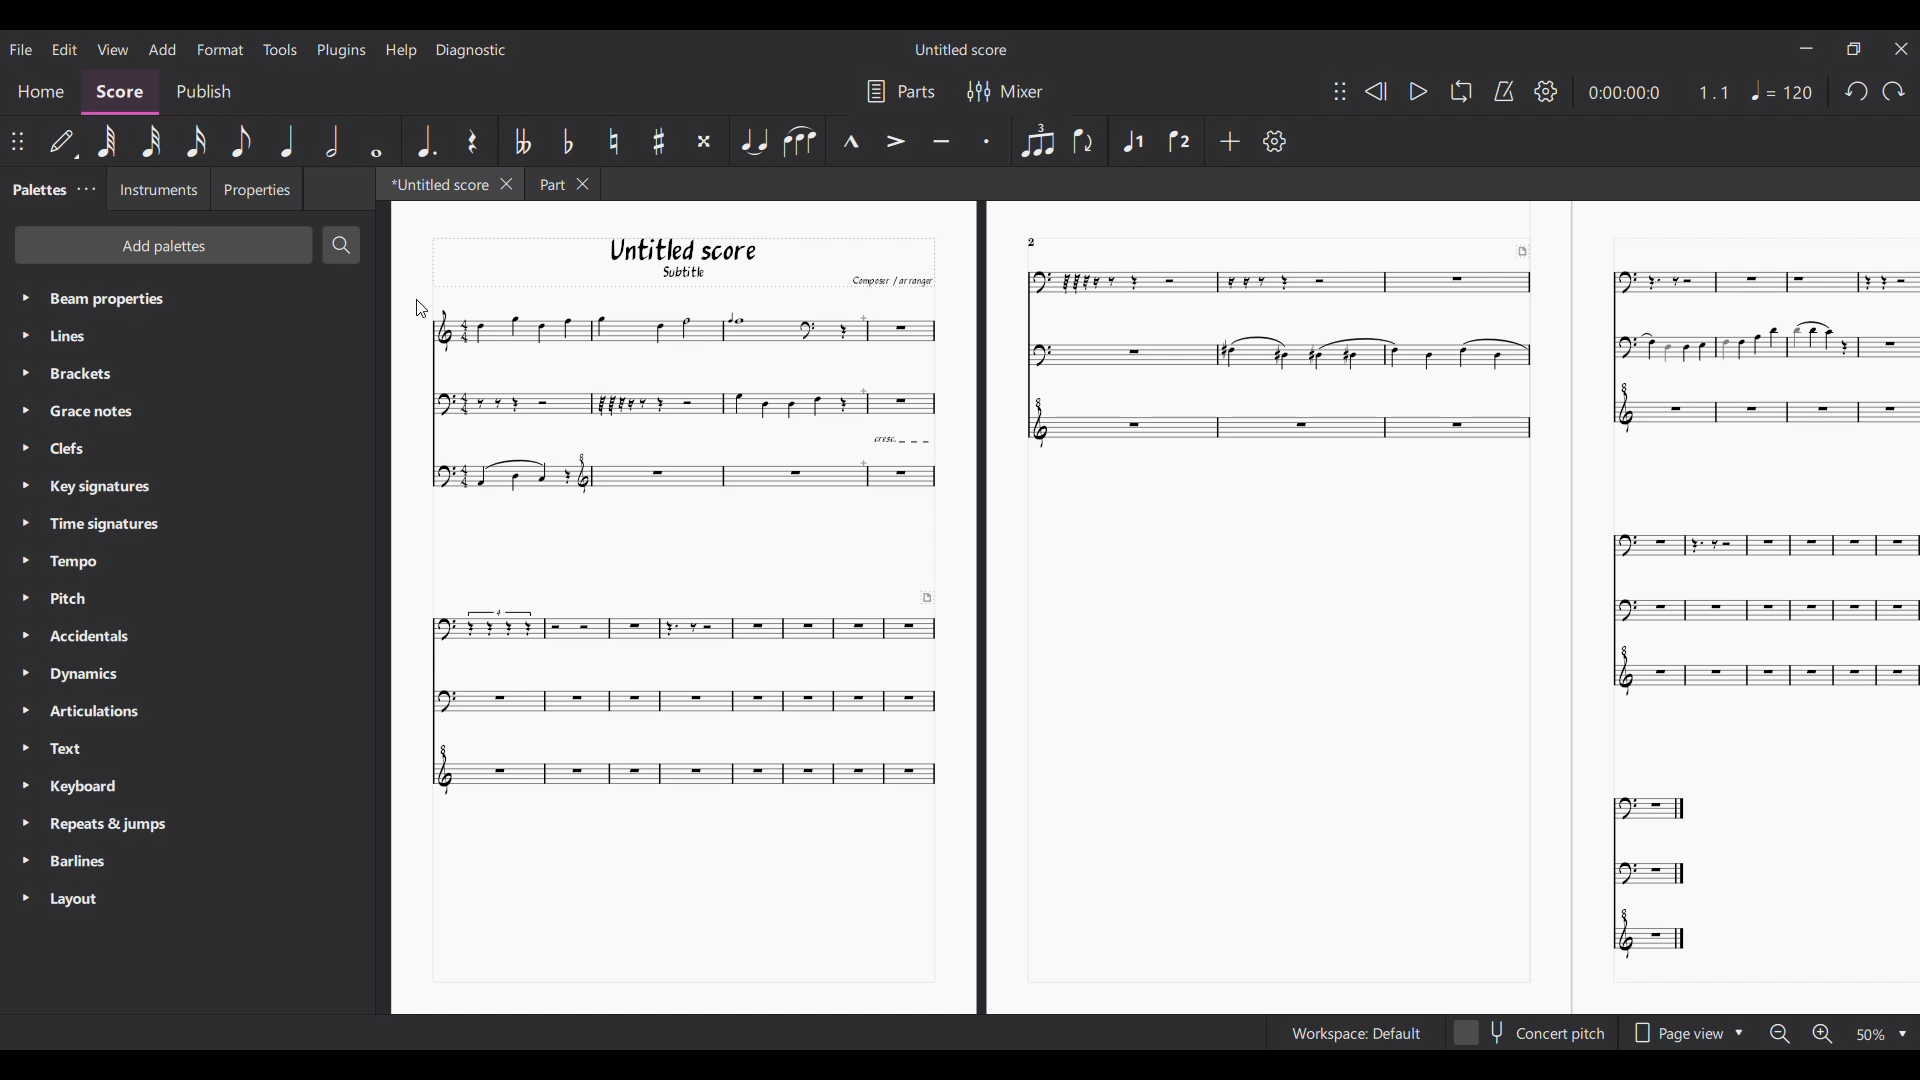  Describe the element at coordinates (690, 403) in the screenshot. I see `` at that location.